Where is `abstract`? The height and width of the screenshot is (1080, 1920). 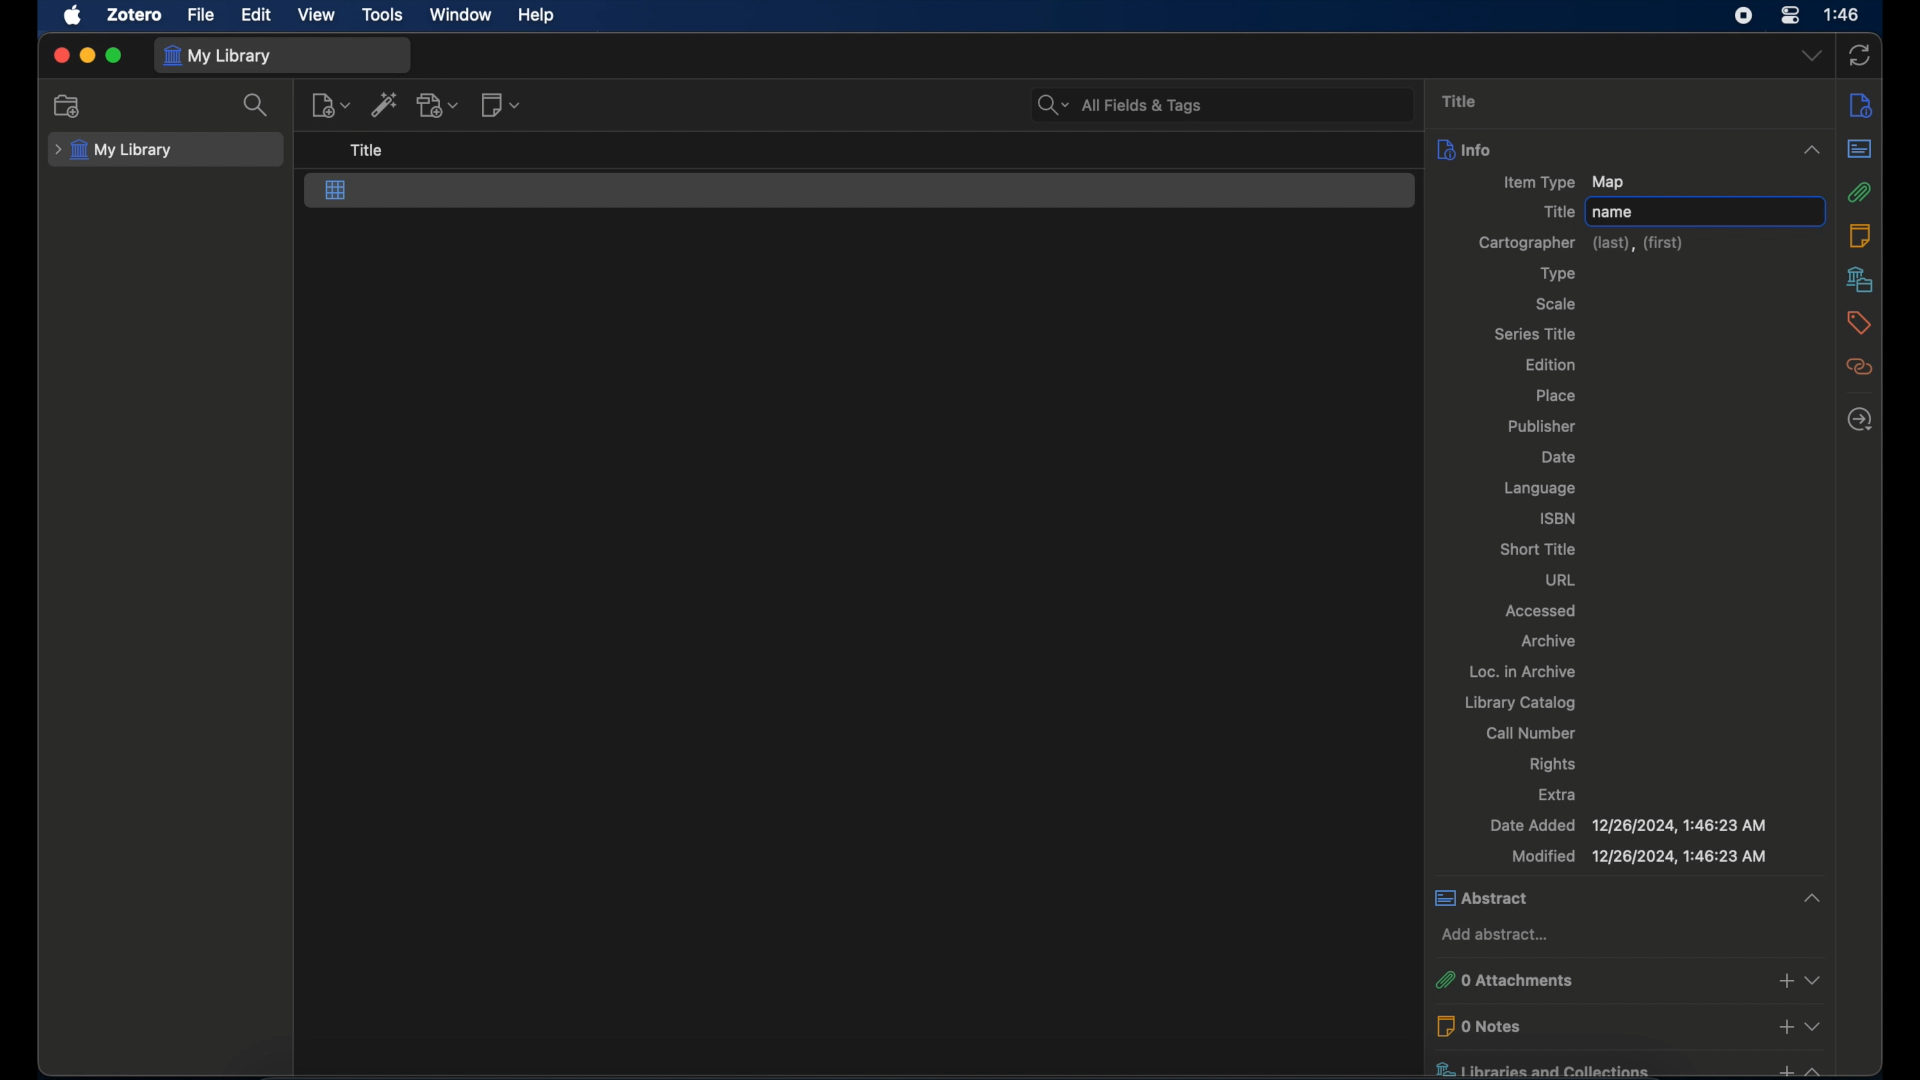
abstract is located at coordinates (1859, 148).